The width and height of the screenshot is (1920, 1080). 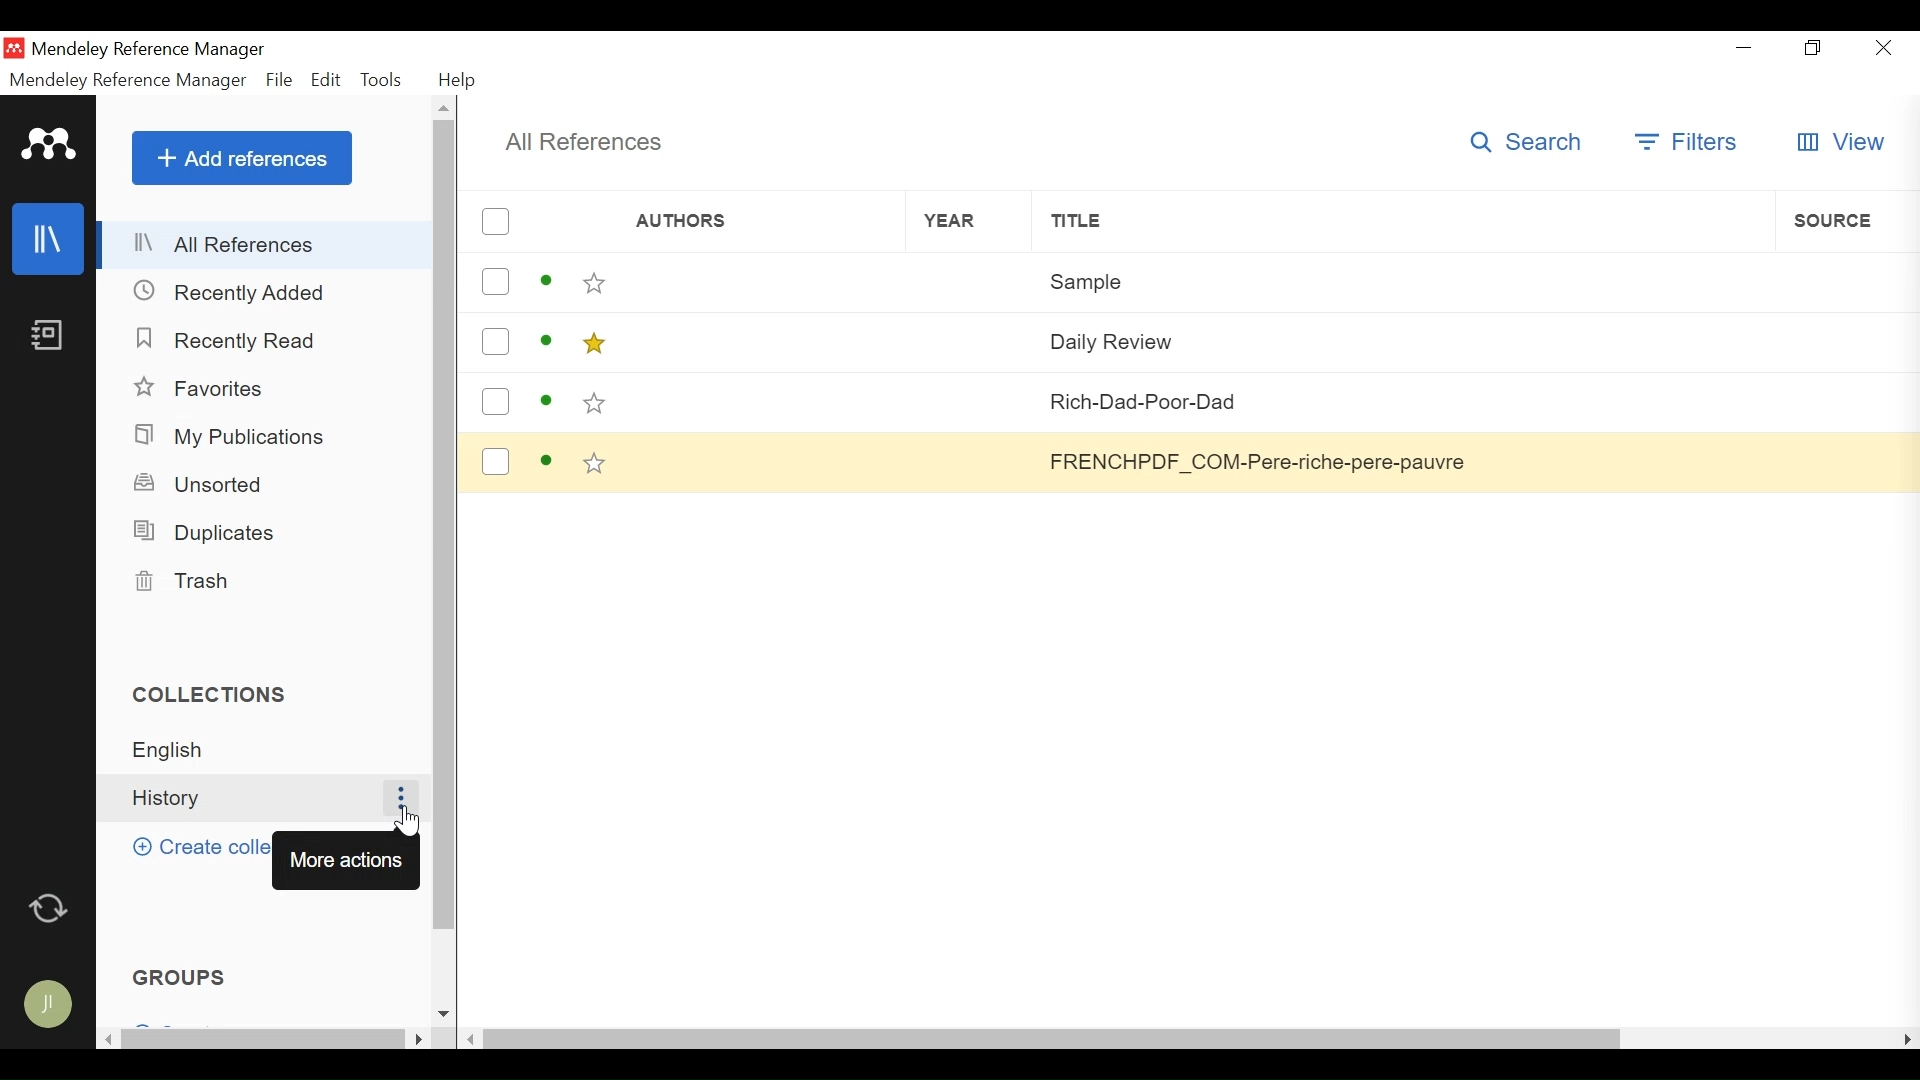 I want to click on Year, so click(x=968, y=282).